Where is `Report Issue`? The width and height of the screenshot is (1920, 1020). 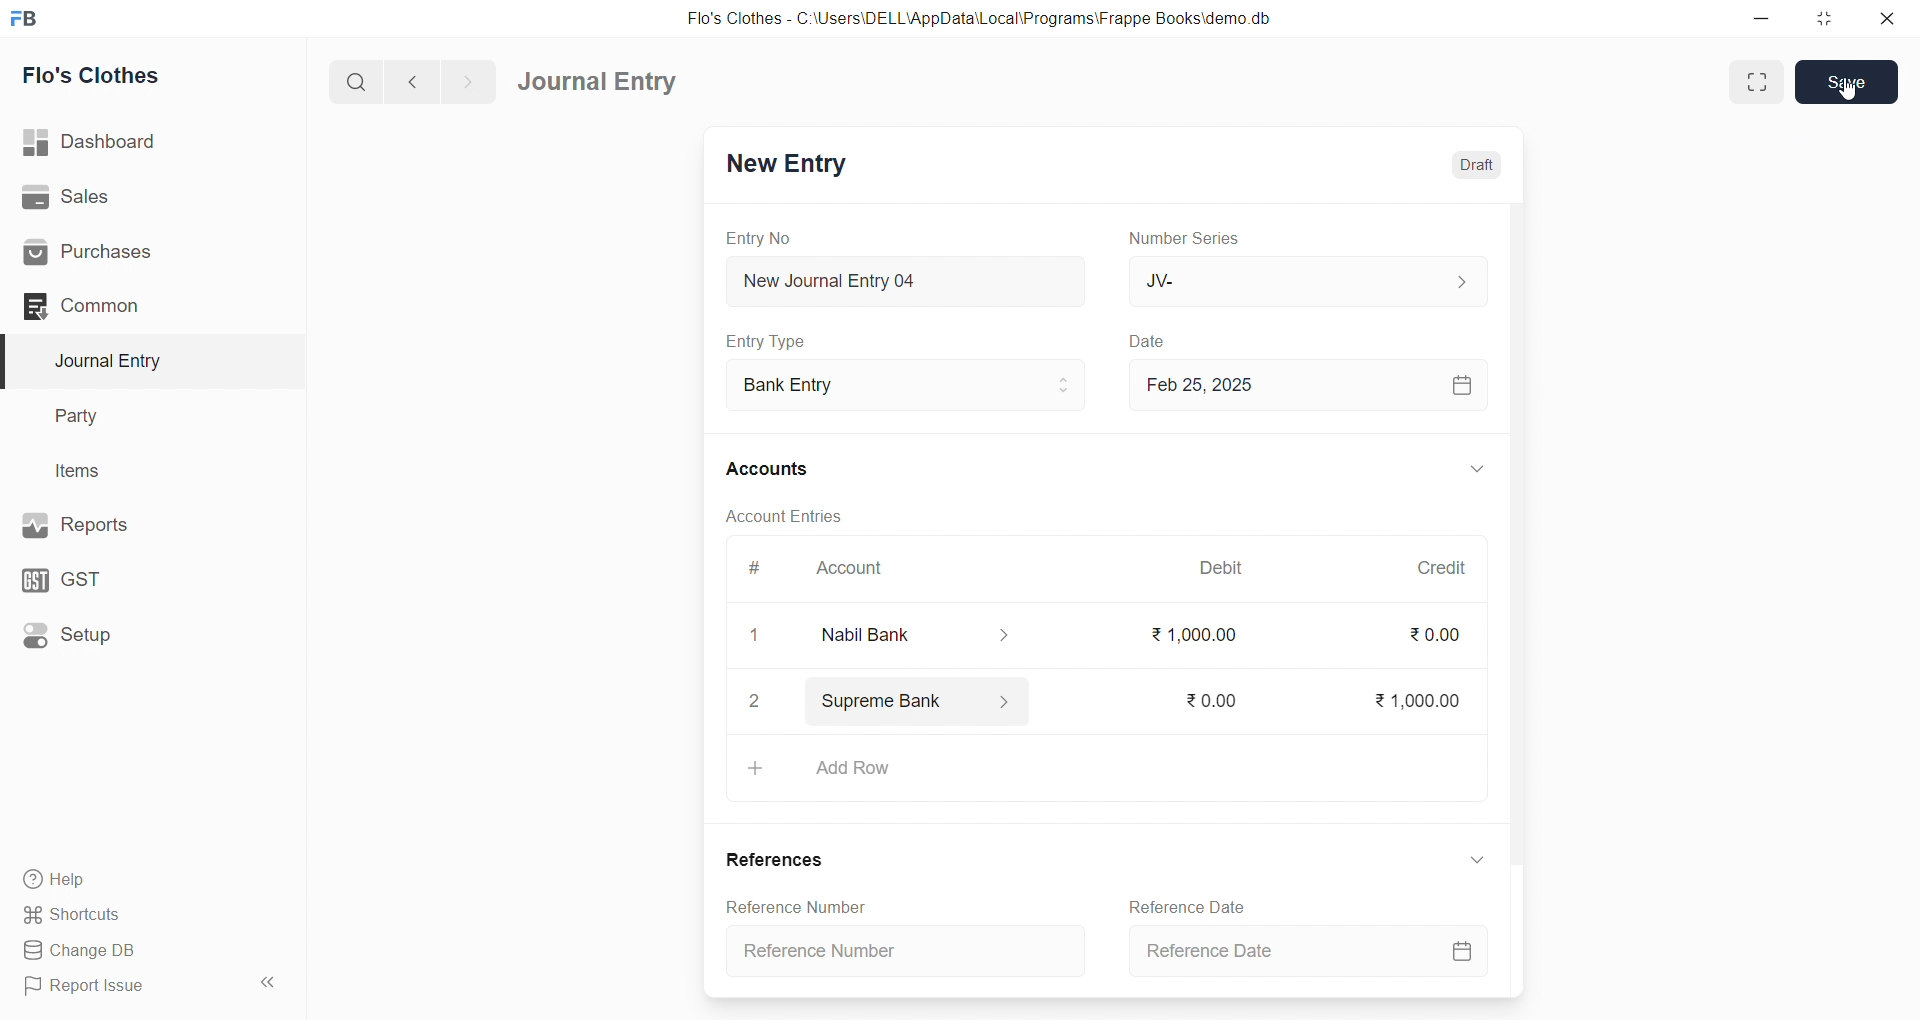 Report Issue is located at coordinates (124, 986).